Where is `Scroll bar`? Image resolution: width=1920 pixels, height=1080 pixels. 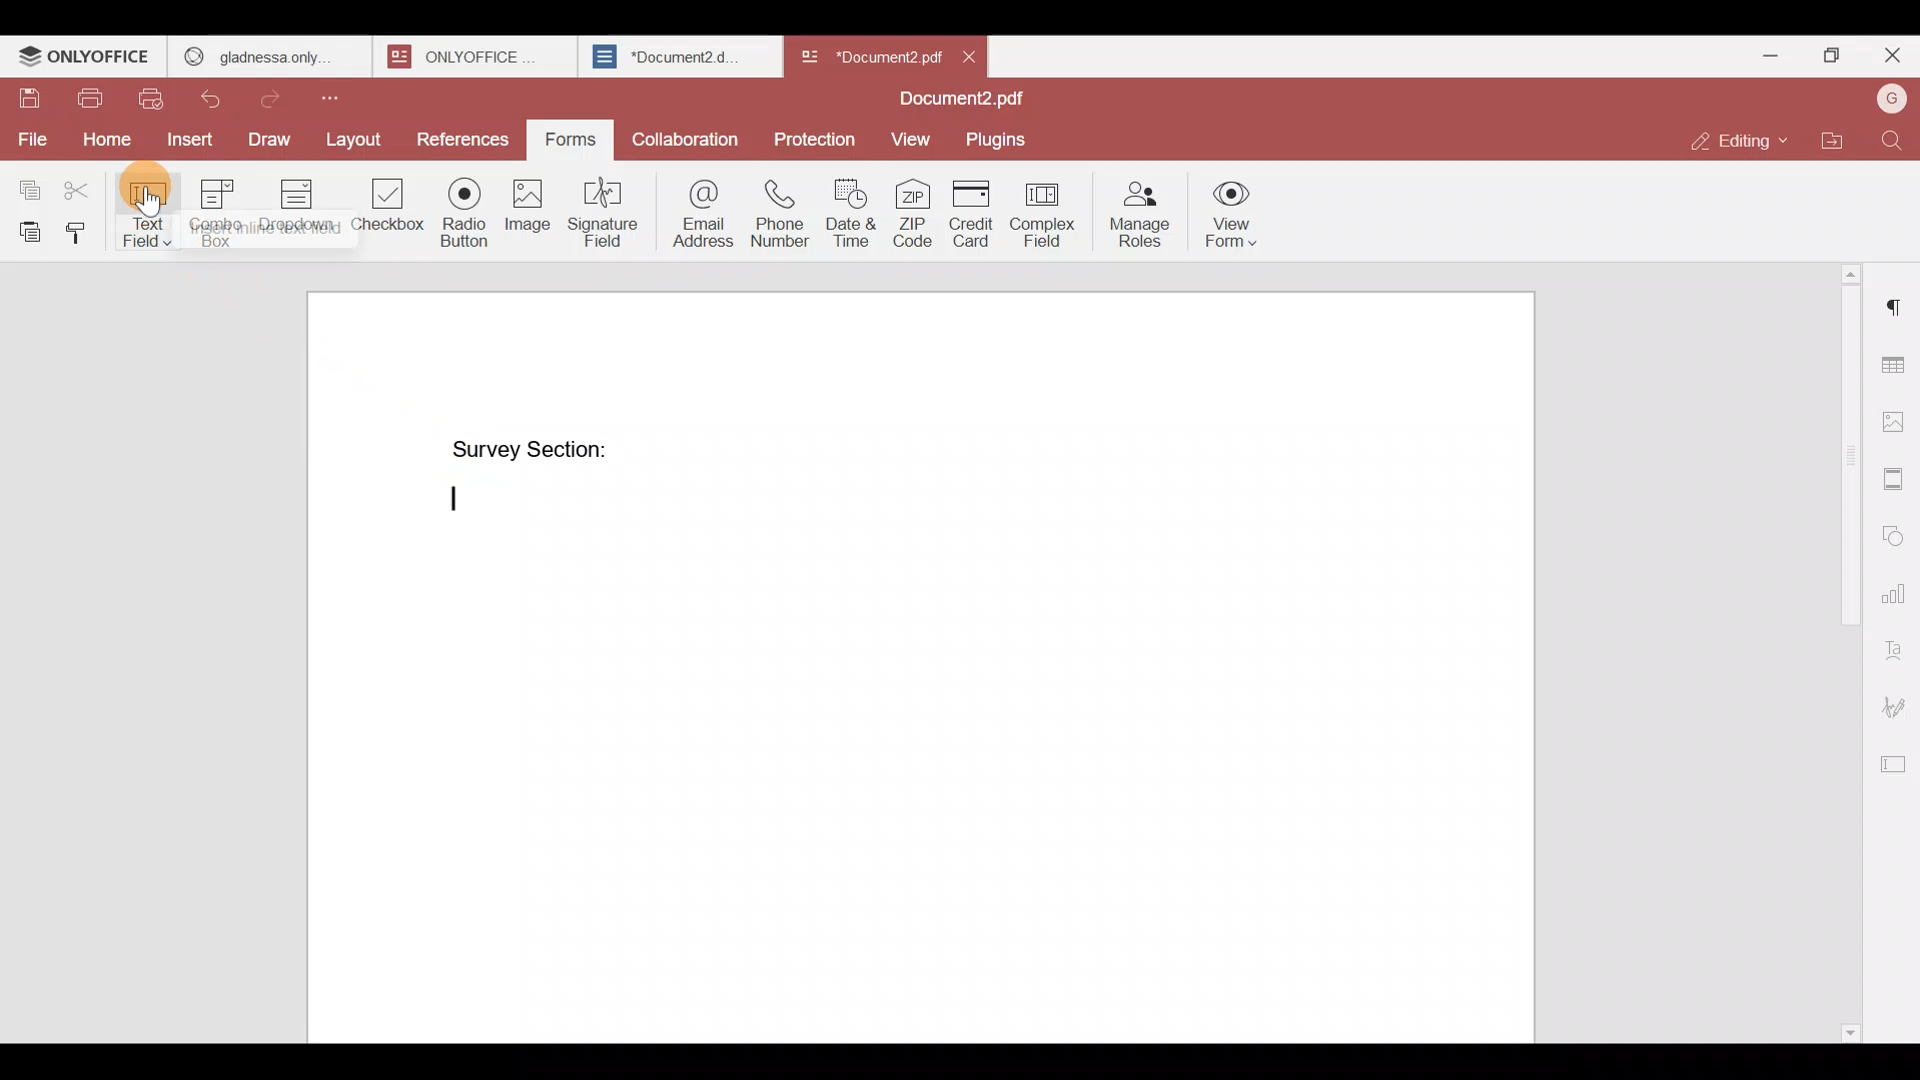
Scroll bar is located at coordinates (1842, 646).